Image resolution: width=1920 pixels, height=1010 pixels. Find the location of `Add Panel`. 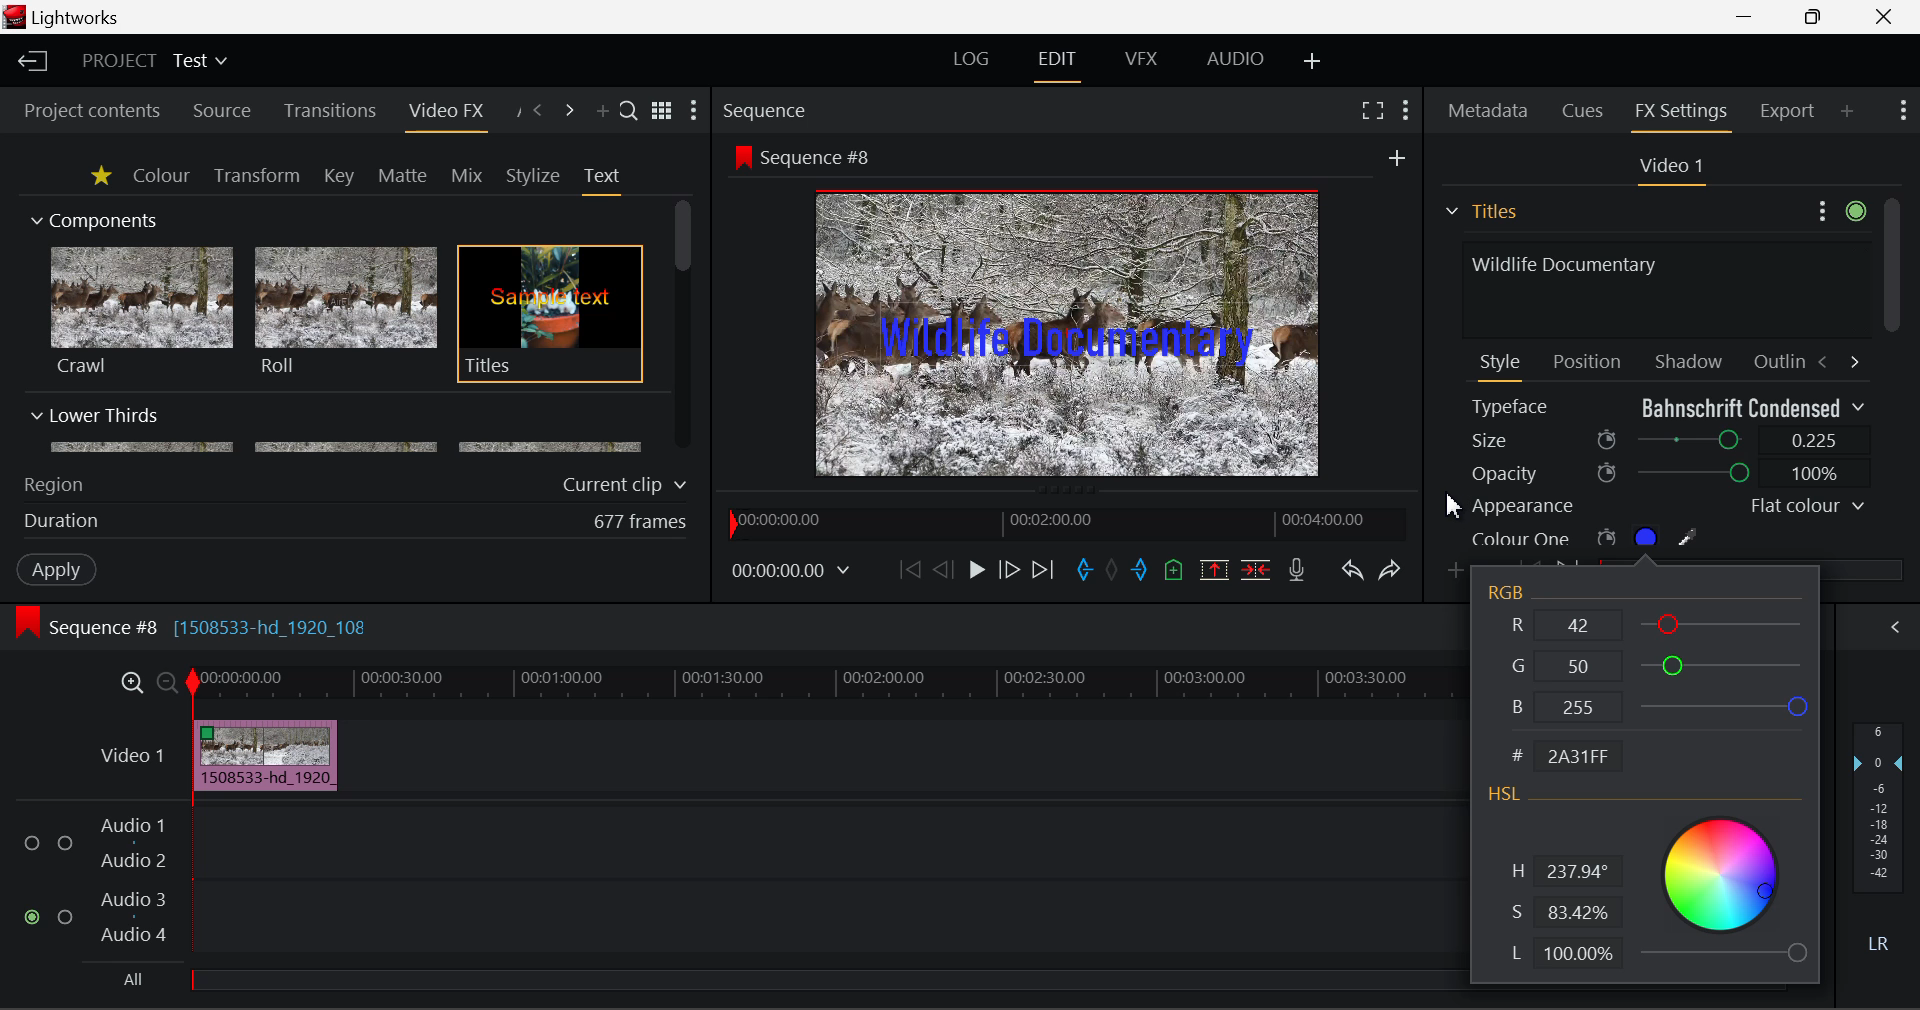

Add Panel is located at coordinates (1847, 110).